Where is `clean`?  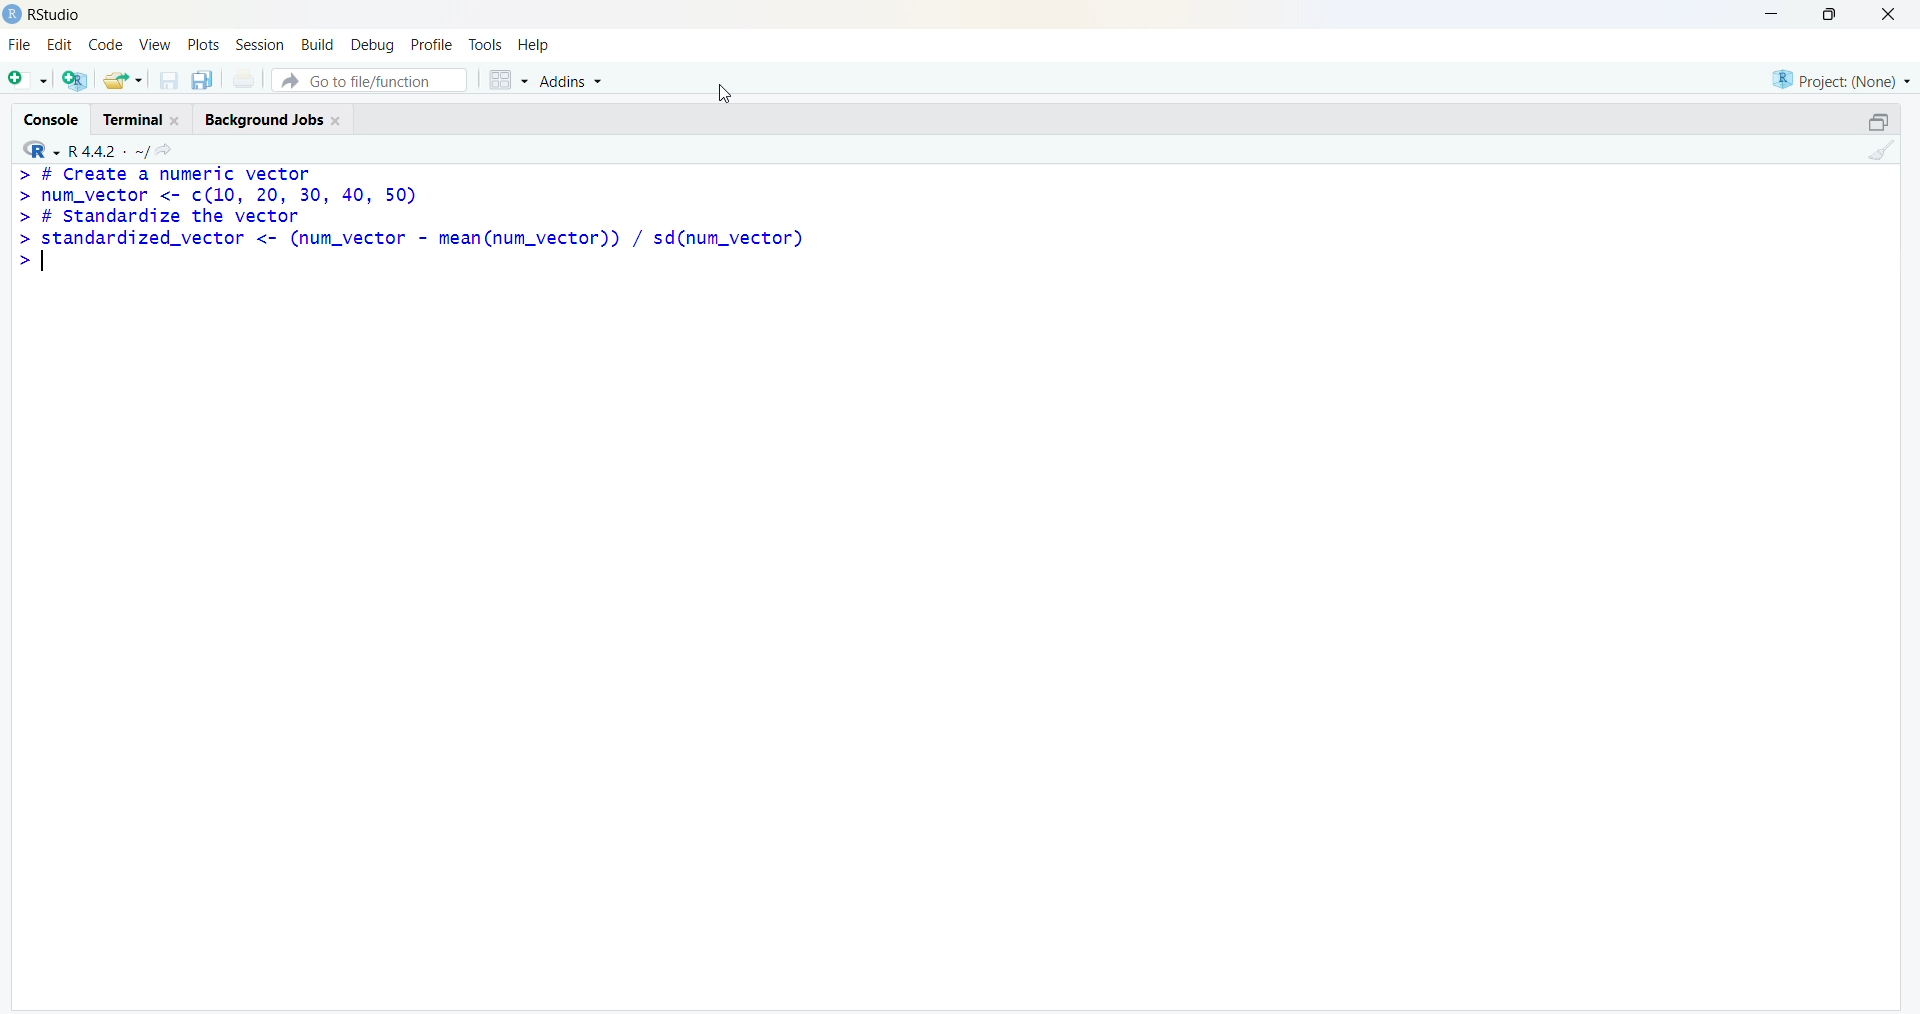 clean is located at coordinates (1882, 150).